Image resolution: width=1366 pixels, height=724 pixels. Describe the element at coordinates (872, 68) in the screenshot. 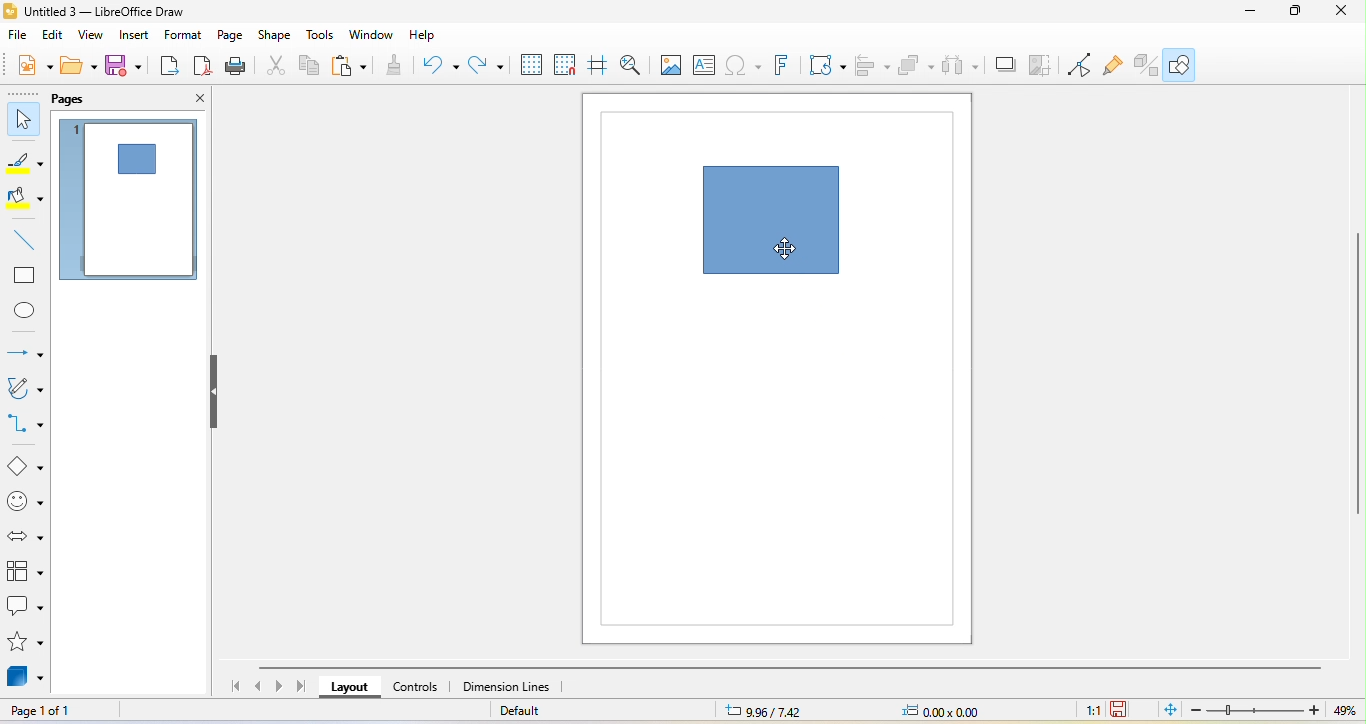

I see `align object` at that location.